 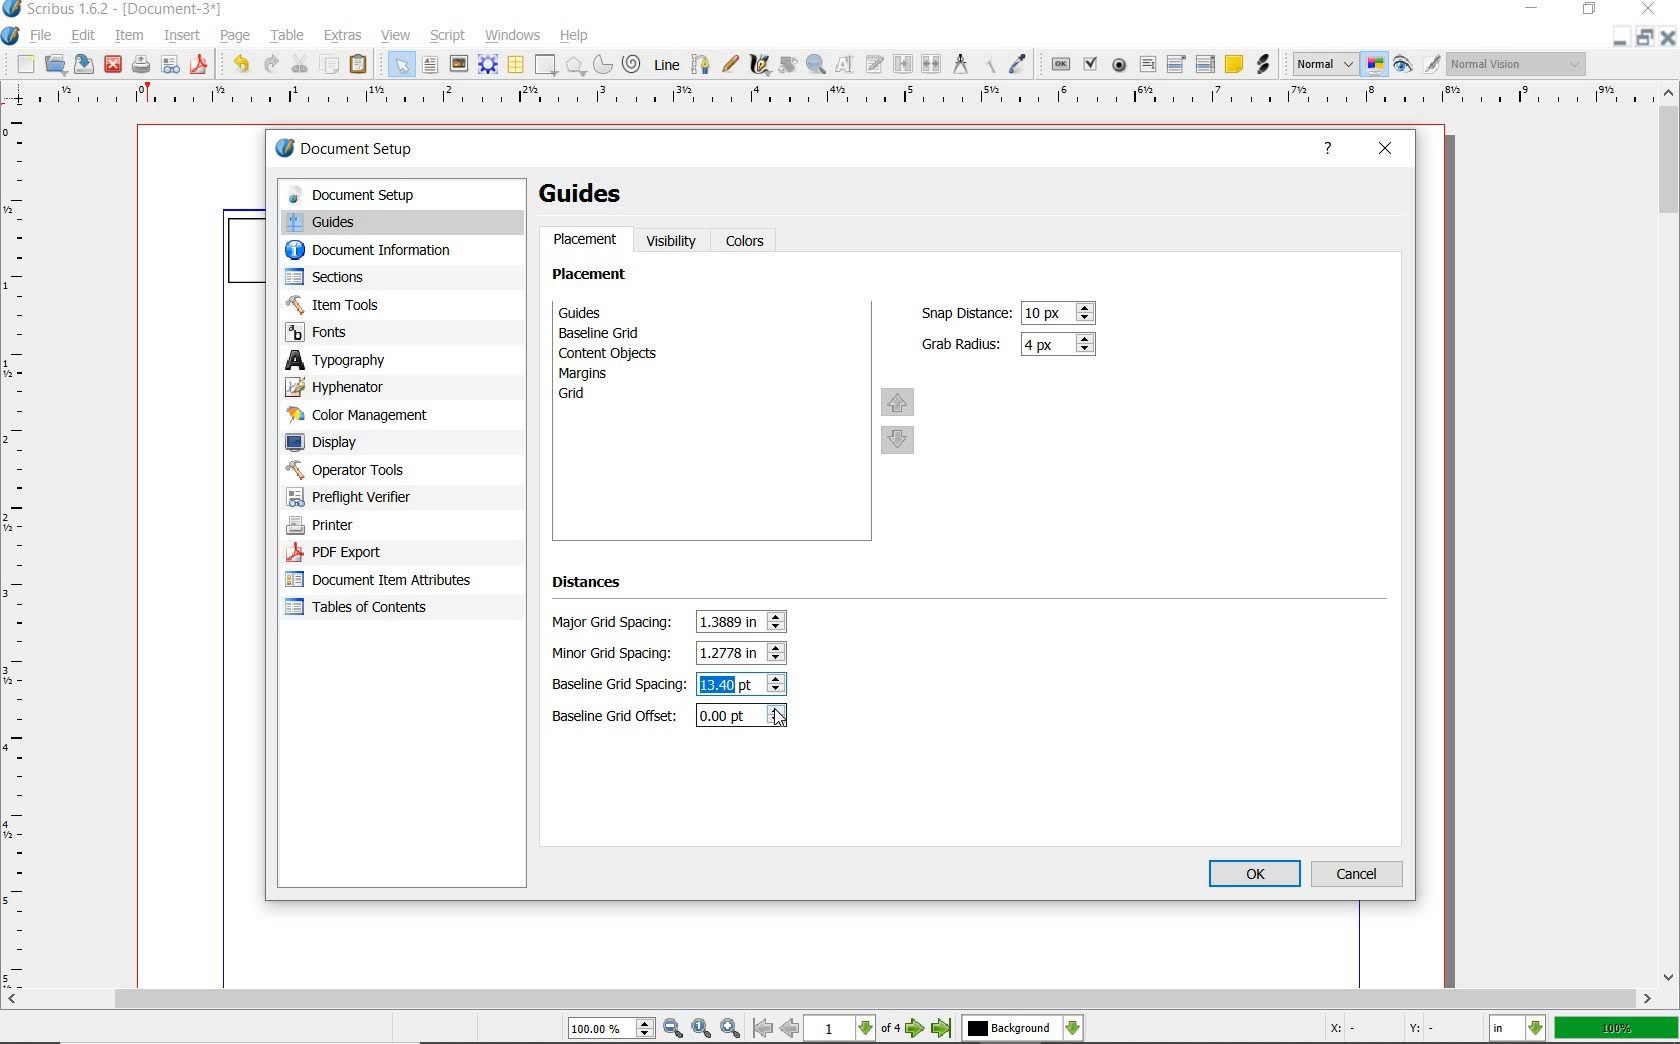 I want to click on cut, so click(x=299, y=64).